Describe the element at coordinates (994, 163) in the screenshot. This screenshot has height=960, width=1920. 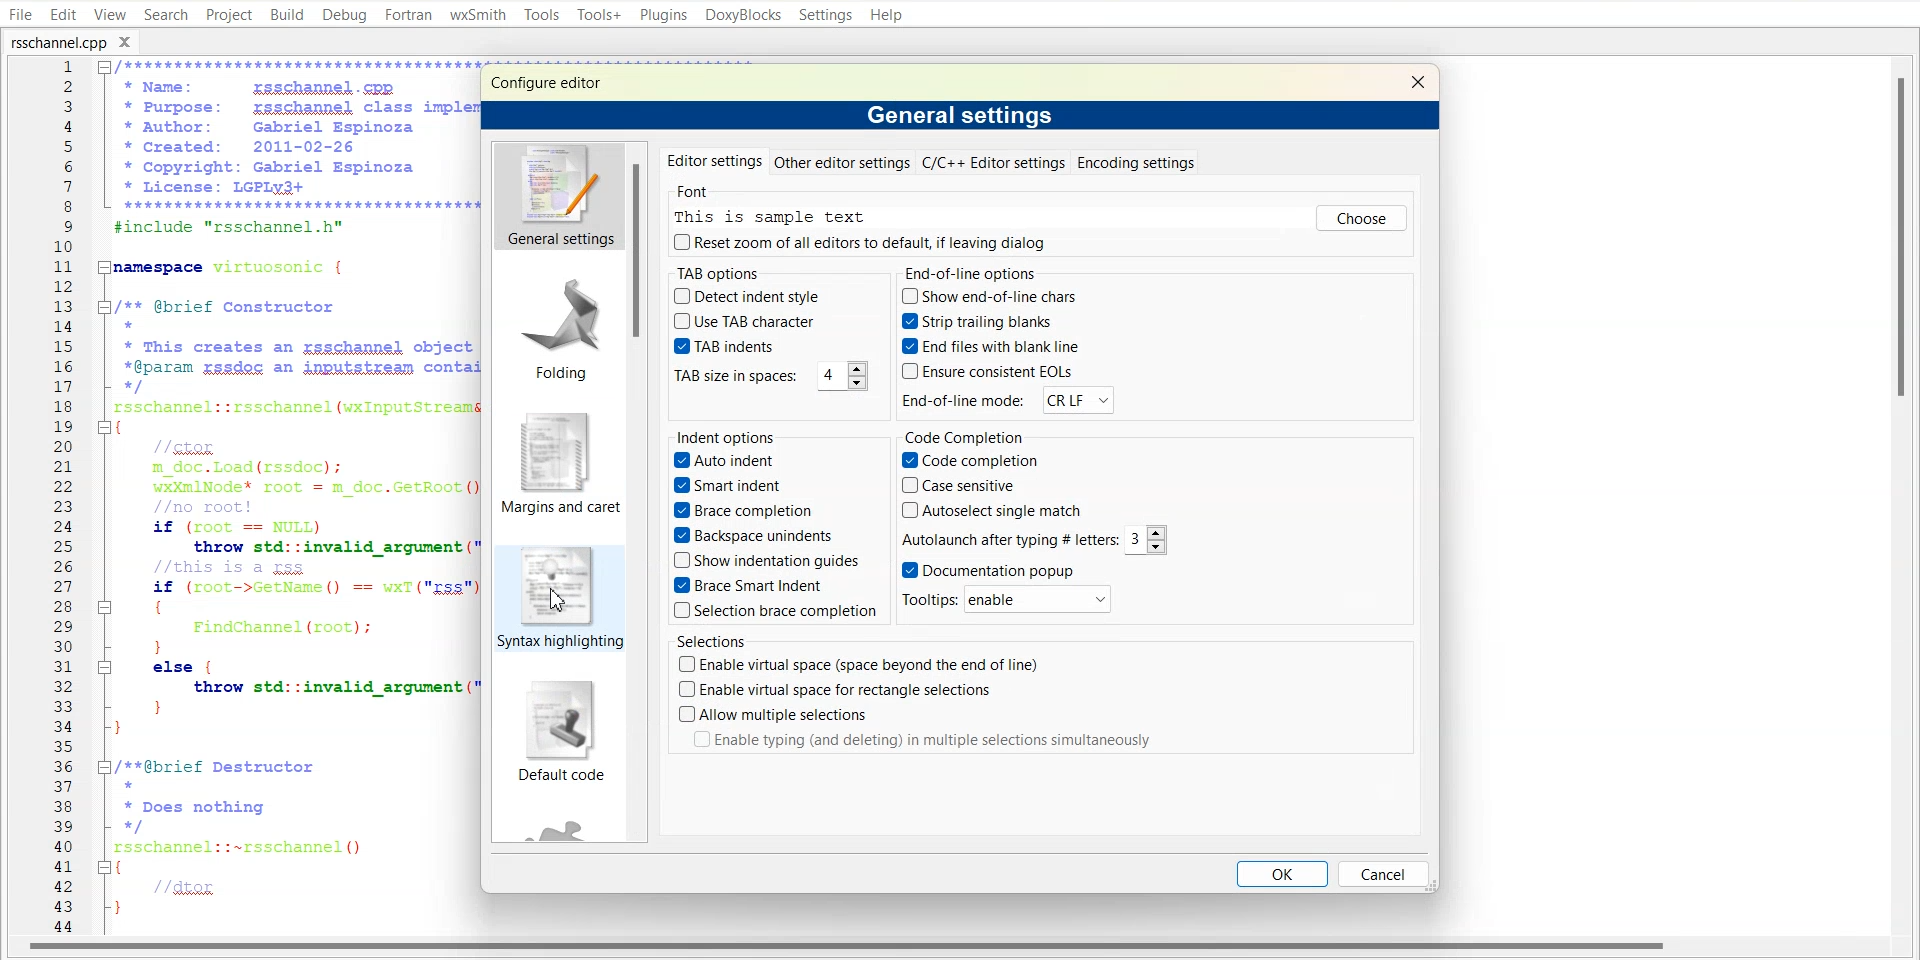
I see `C/C++ Editor settings` at that location.